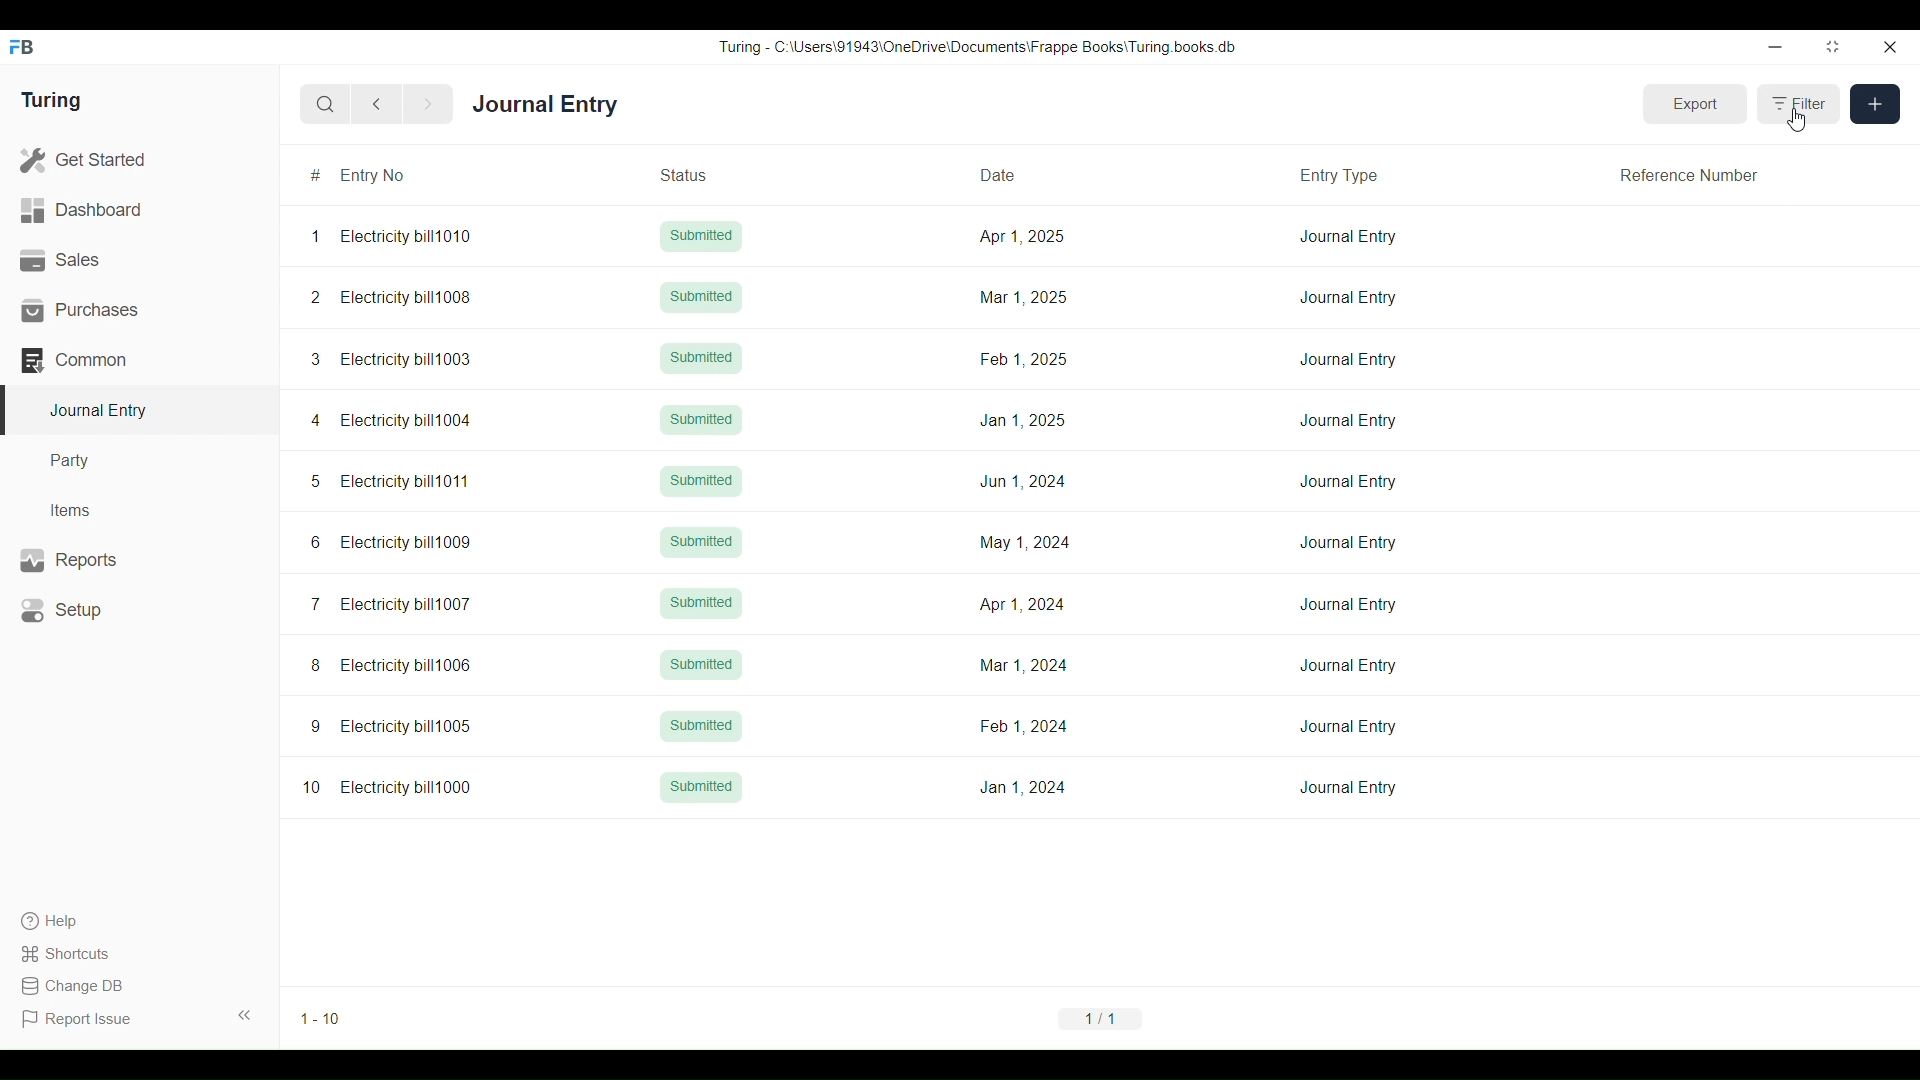 This screenshot has width=1920, height=1080. I want to click on Frappe Books logo, so click(20, 47).